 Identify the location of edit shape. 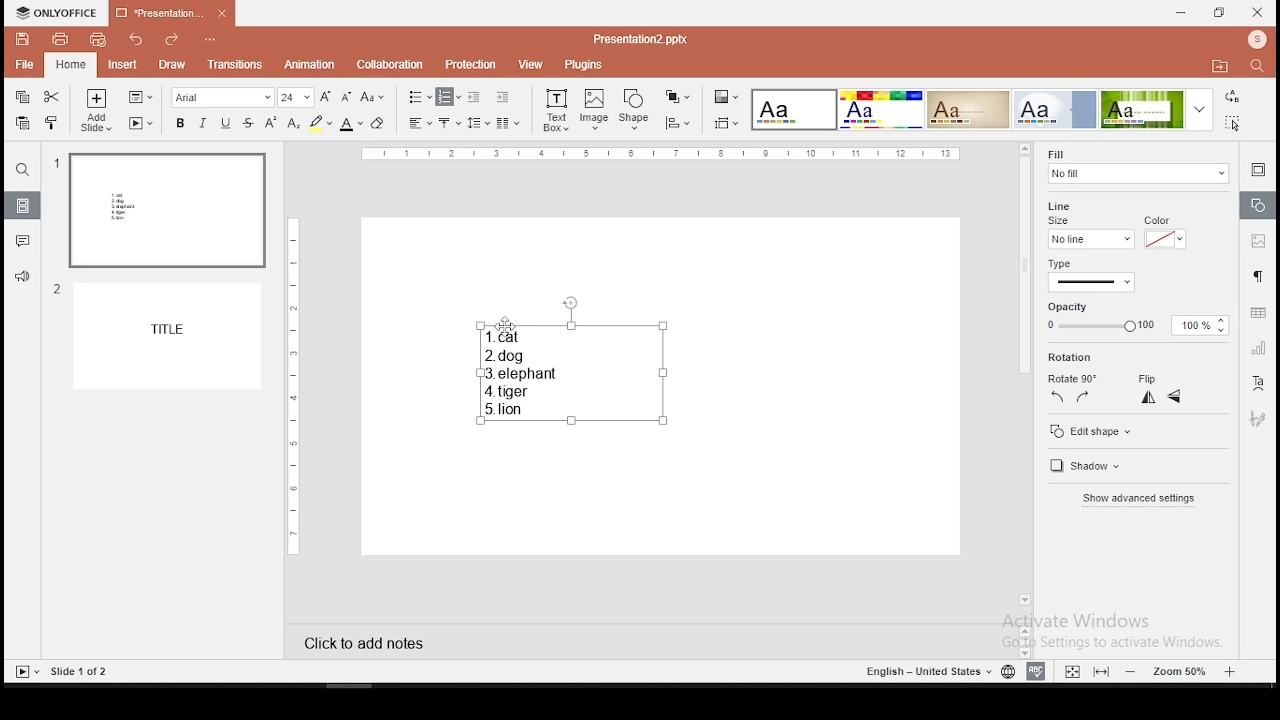
(1137, 429).